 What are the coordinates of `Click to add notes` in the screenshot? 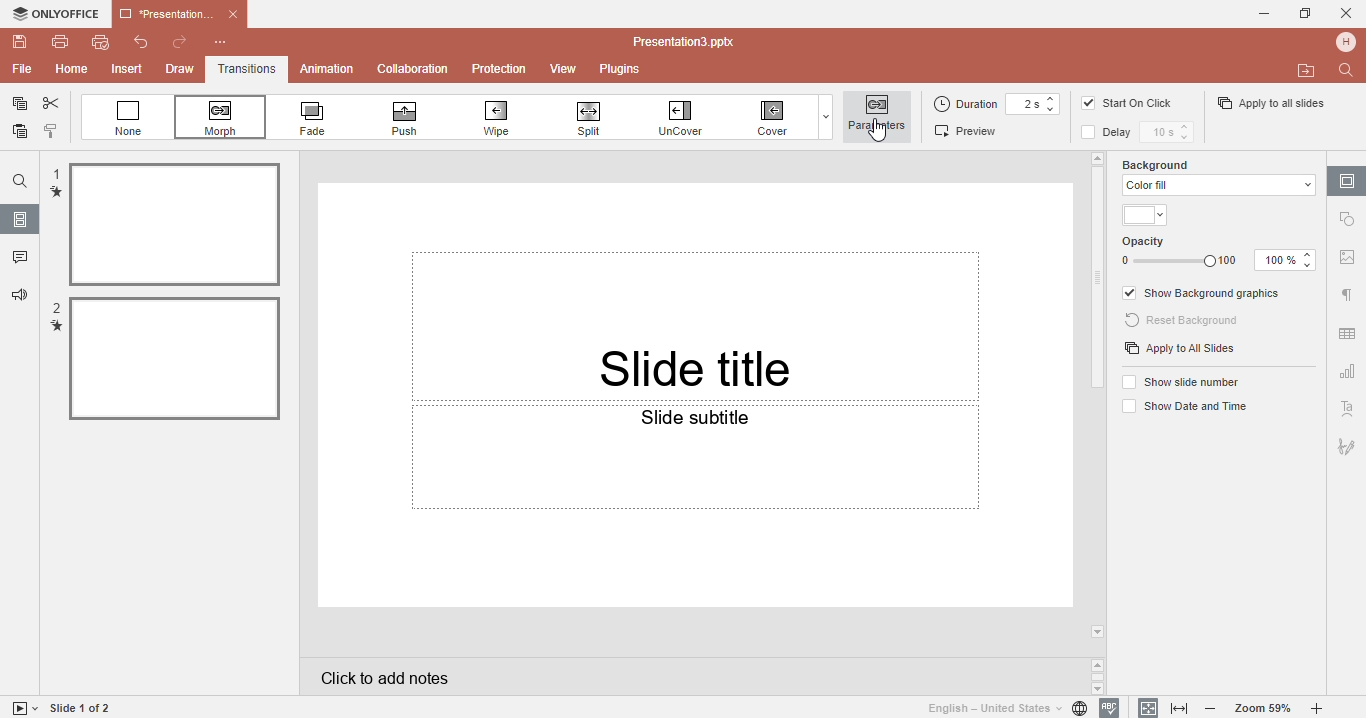 It's located at (692, 676).